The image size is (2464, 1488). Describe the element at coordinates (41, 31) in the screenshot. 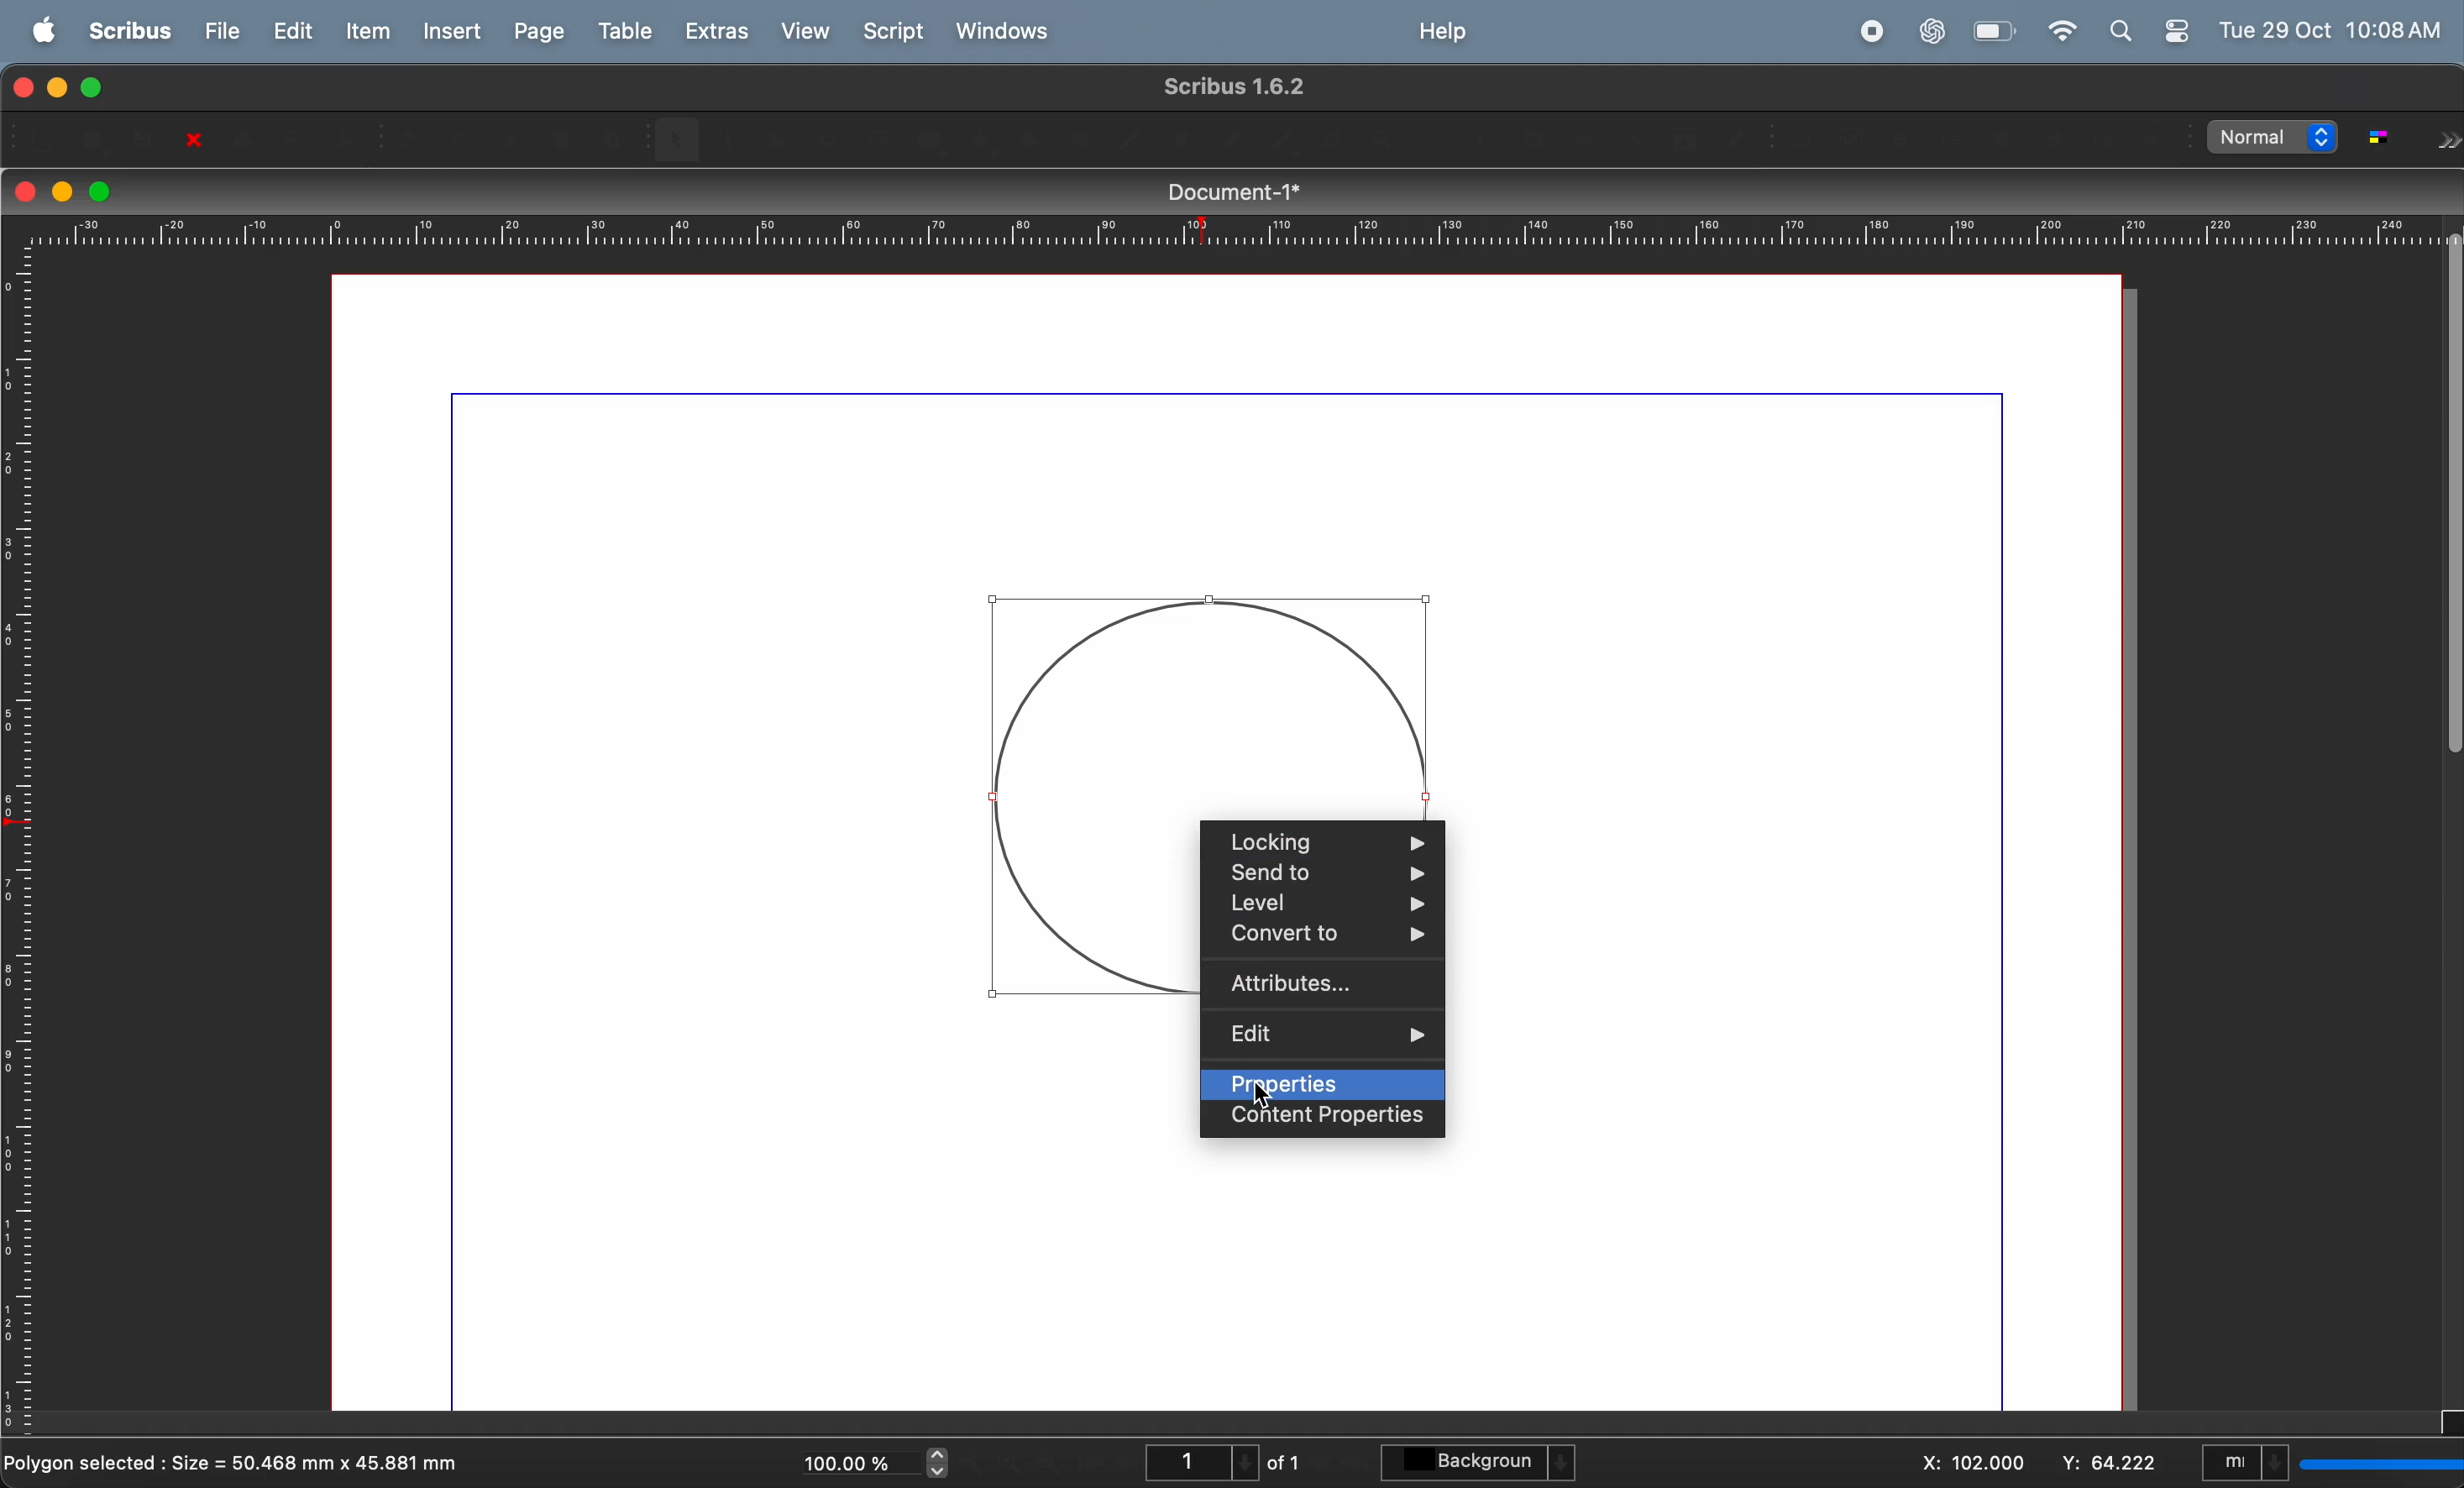

I see `apple menu` at that location.